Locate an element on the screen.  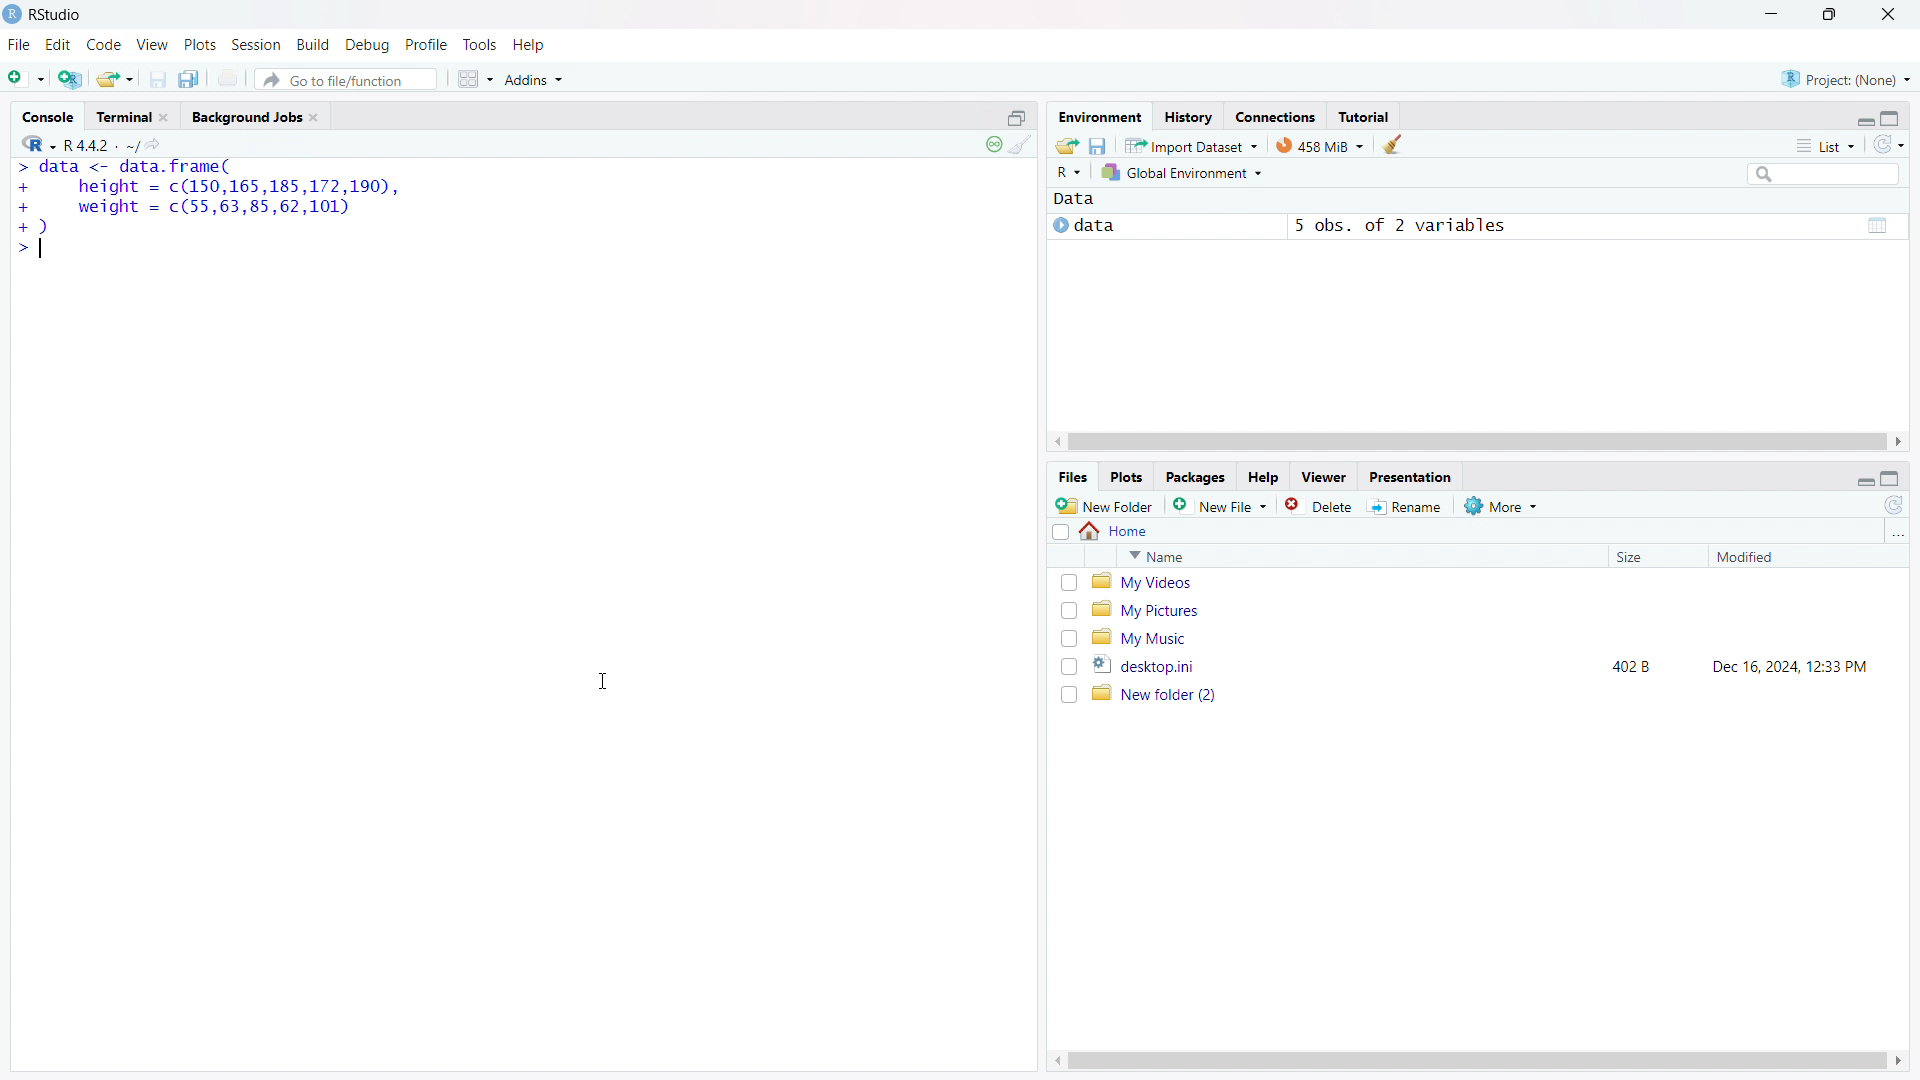
load workspace is located at coordinates (1067, 144).